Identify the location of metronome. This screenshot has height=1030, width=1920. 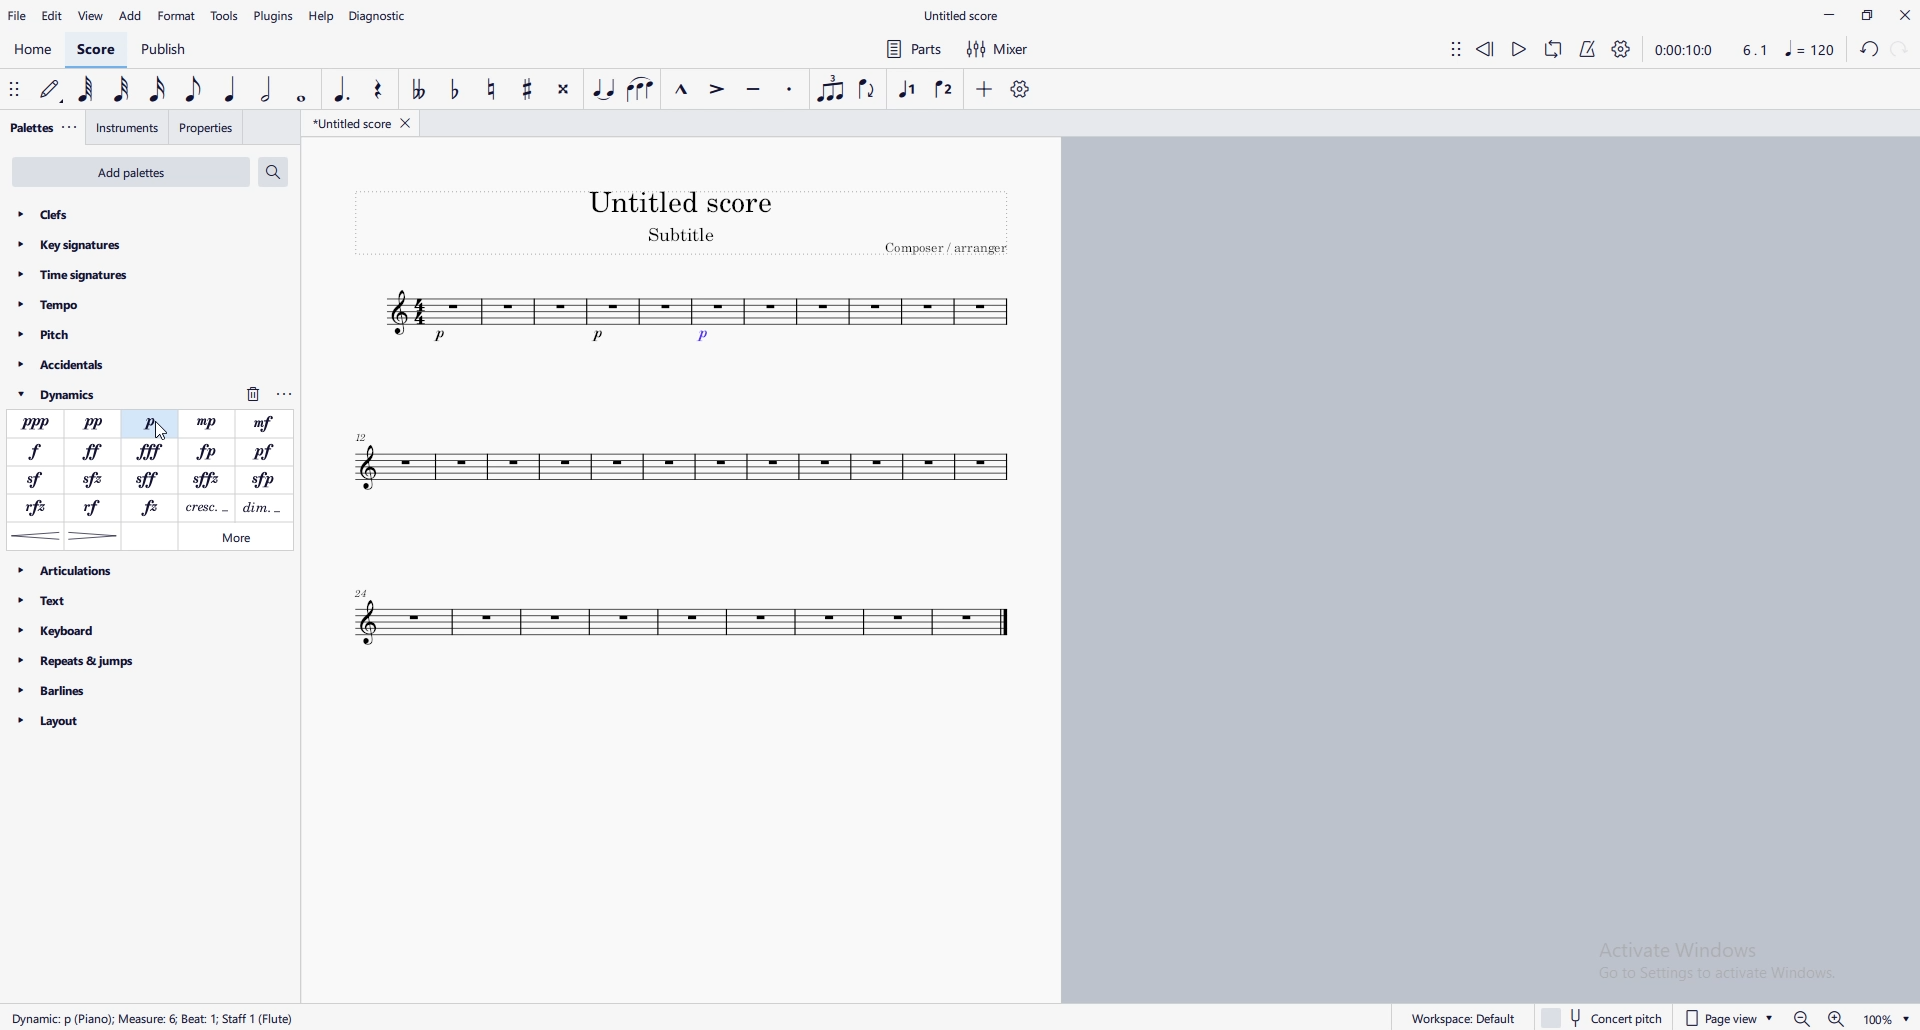
(1588, 48).